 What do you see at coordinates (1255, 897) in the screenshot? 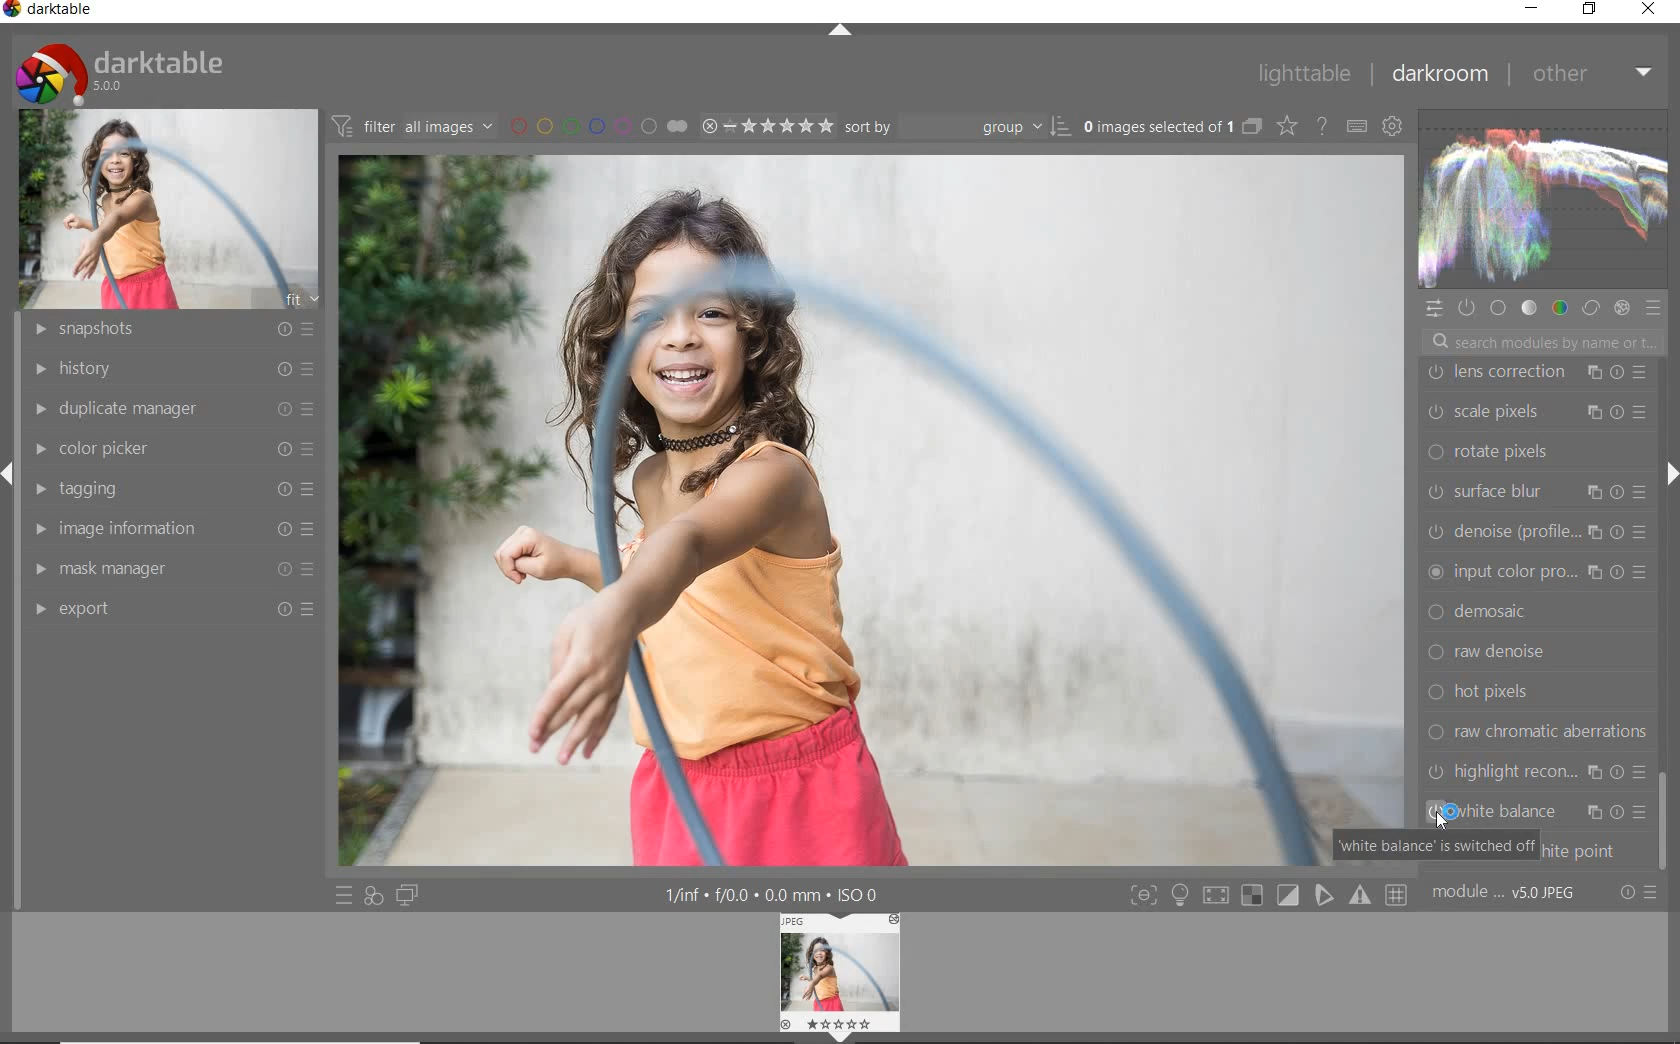
I see `toggle mode ` at bounding box center [1255, 897].